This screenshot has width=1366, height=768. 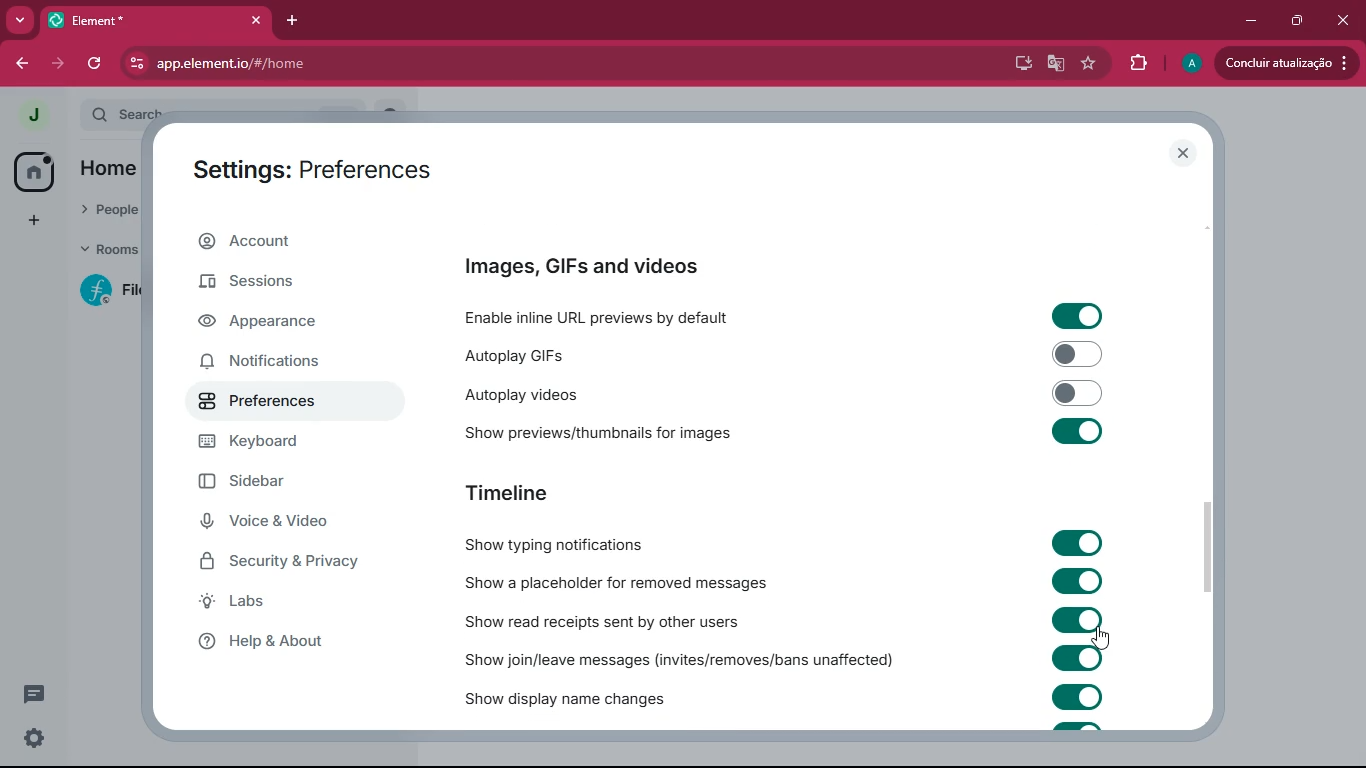 I want to click on add, so click(x=34, y=223).